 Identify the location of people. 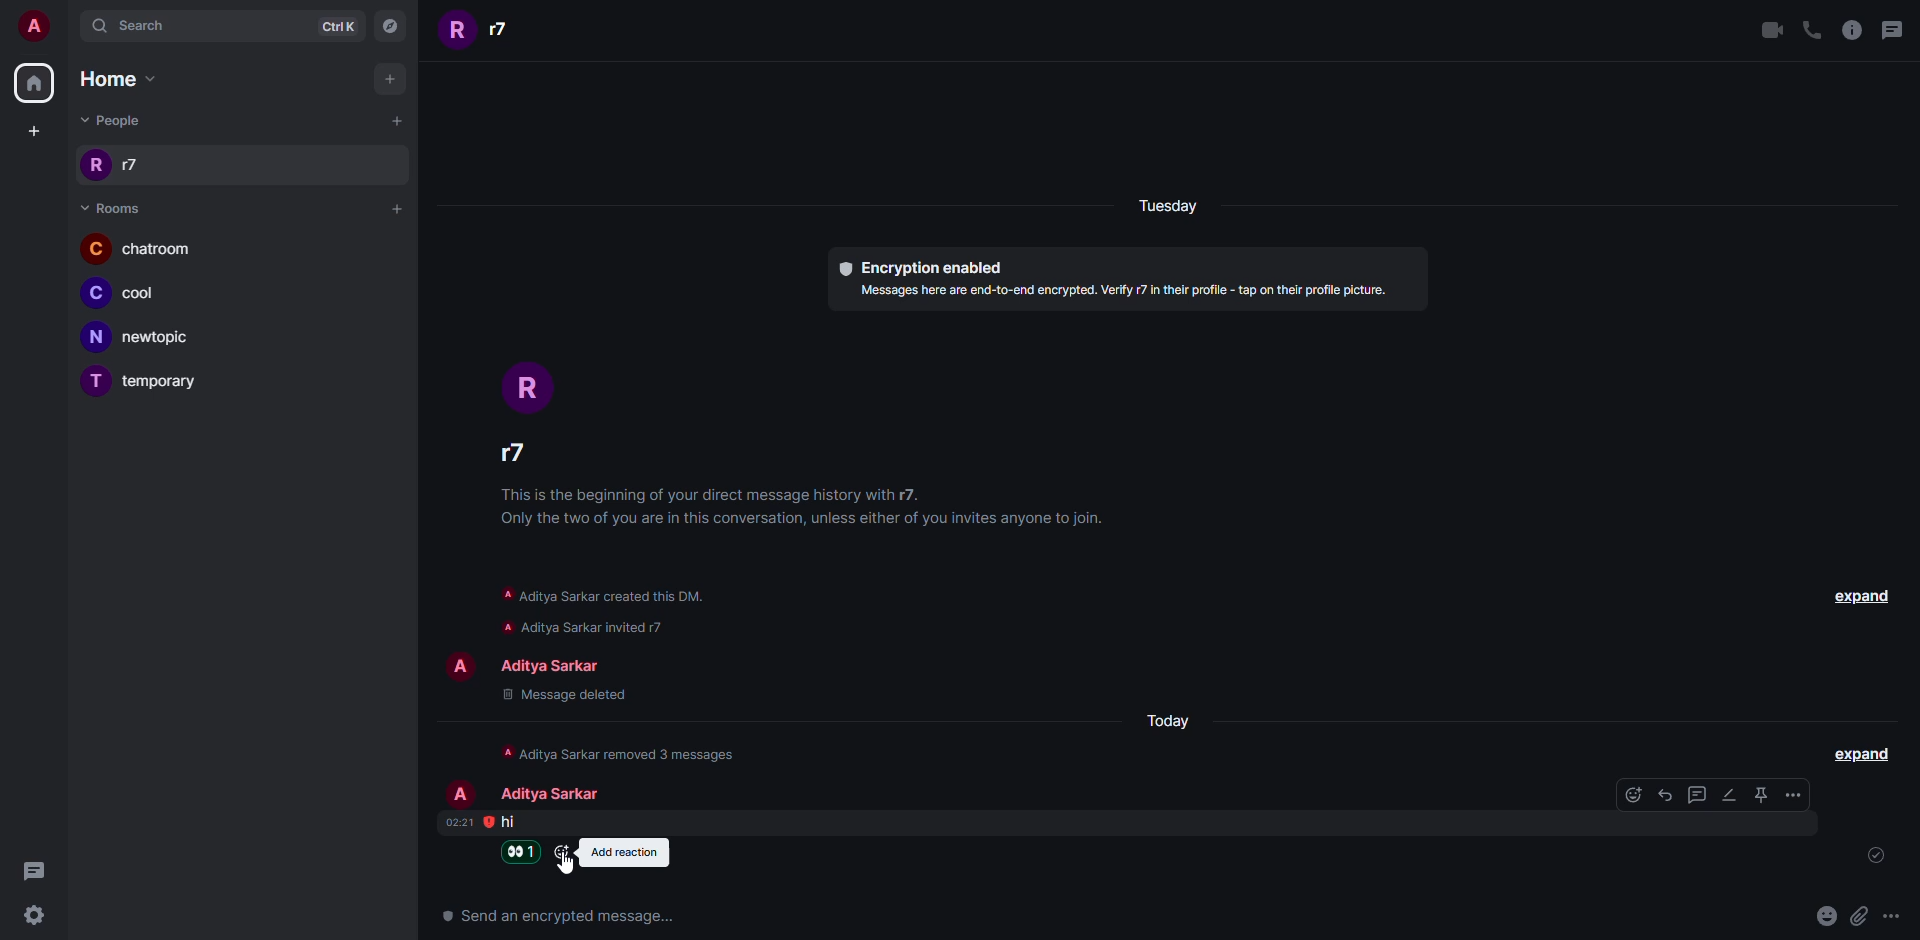
(112, 166).